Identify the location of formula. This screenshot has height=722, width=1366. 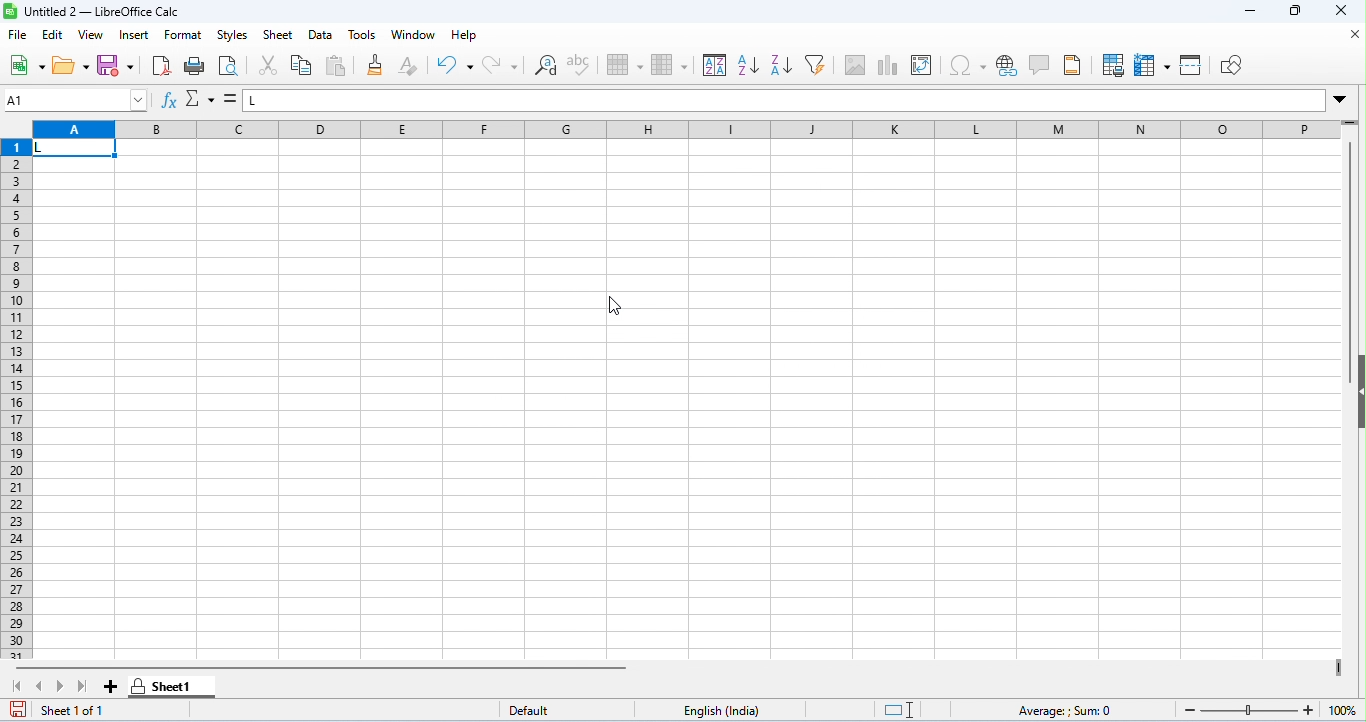
(1067, 711).